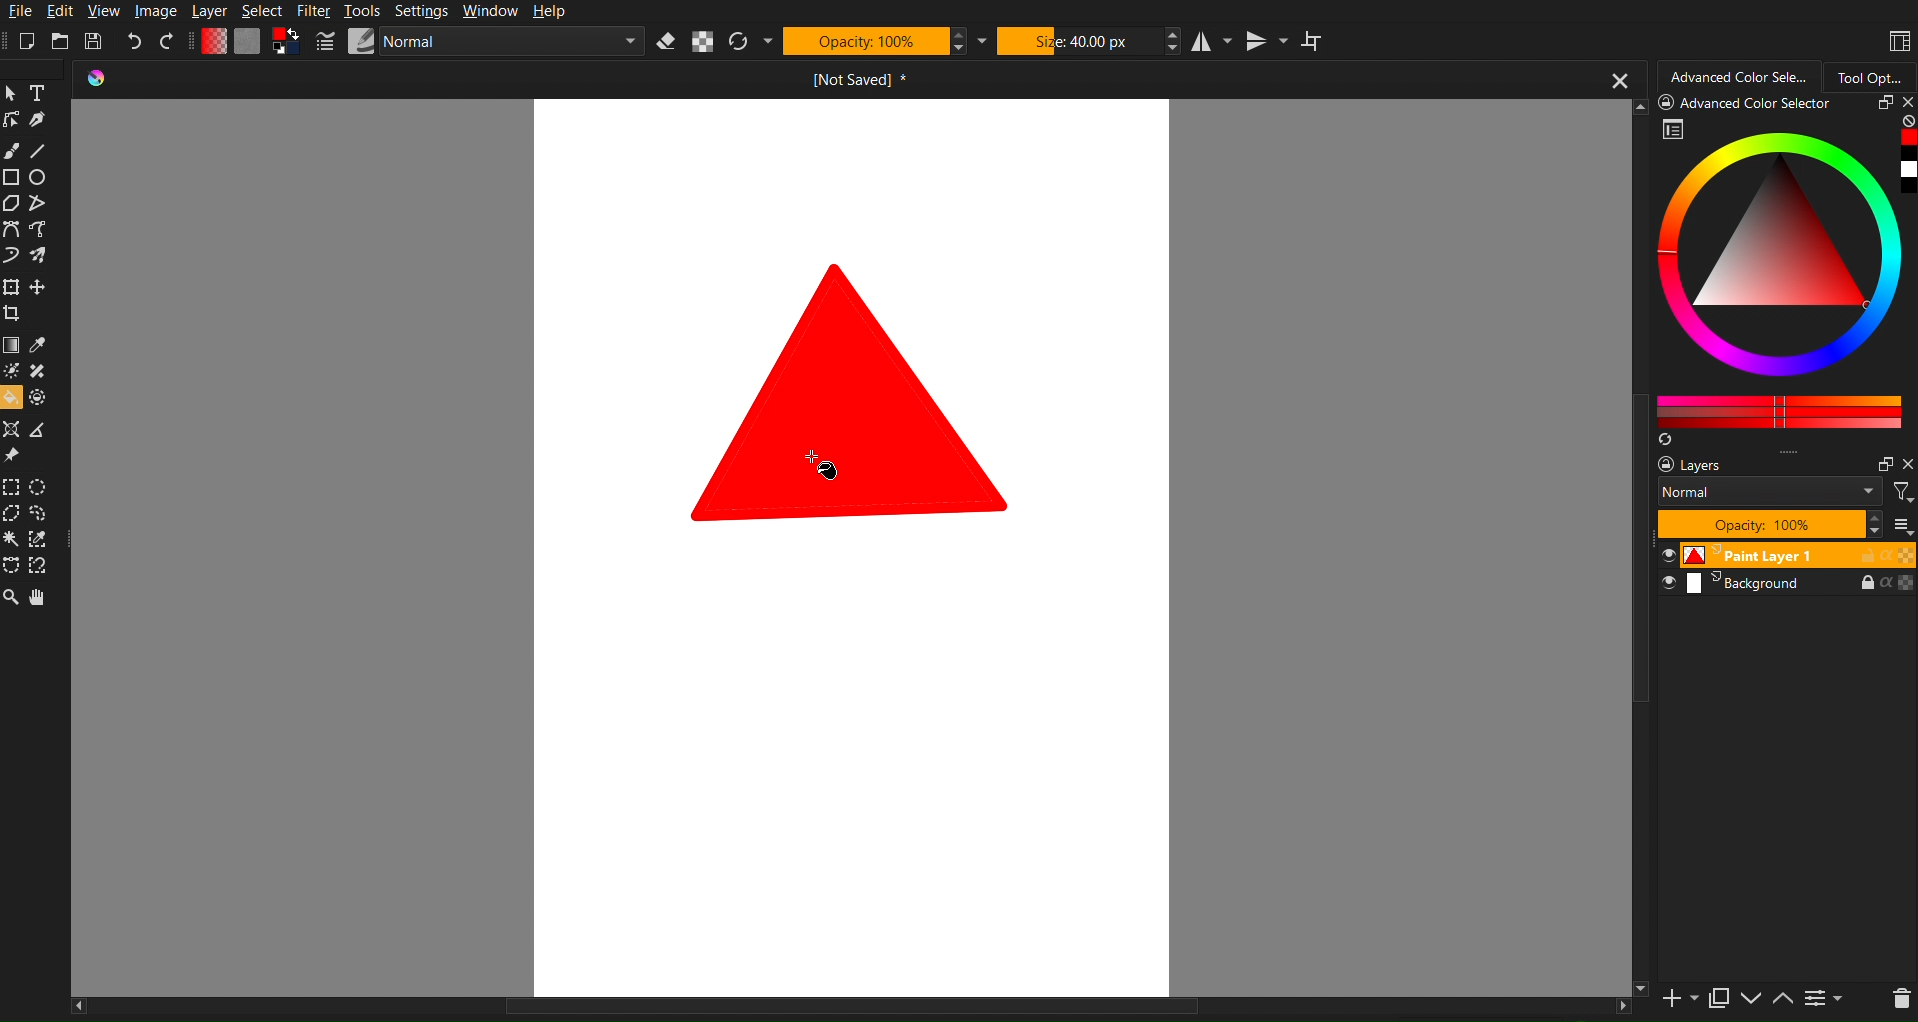 This screenshot has height=1022, width=1918. What do you see at coordinates (1767, 525) in the screenshot?
I see `opacity: 100%` at bounding box center [1767, 525].